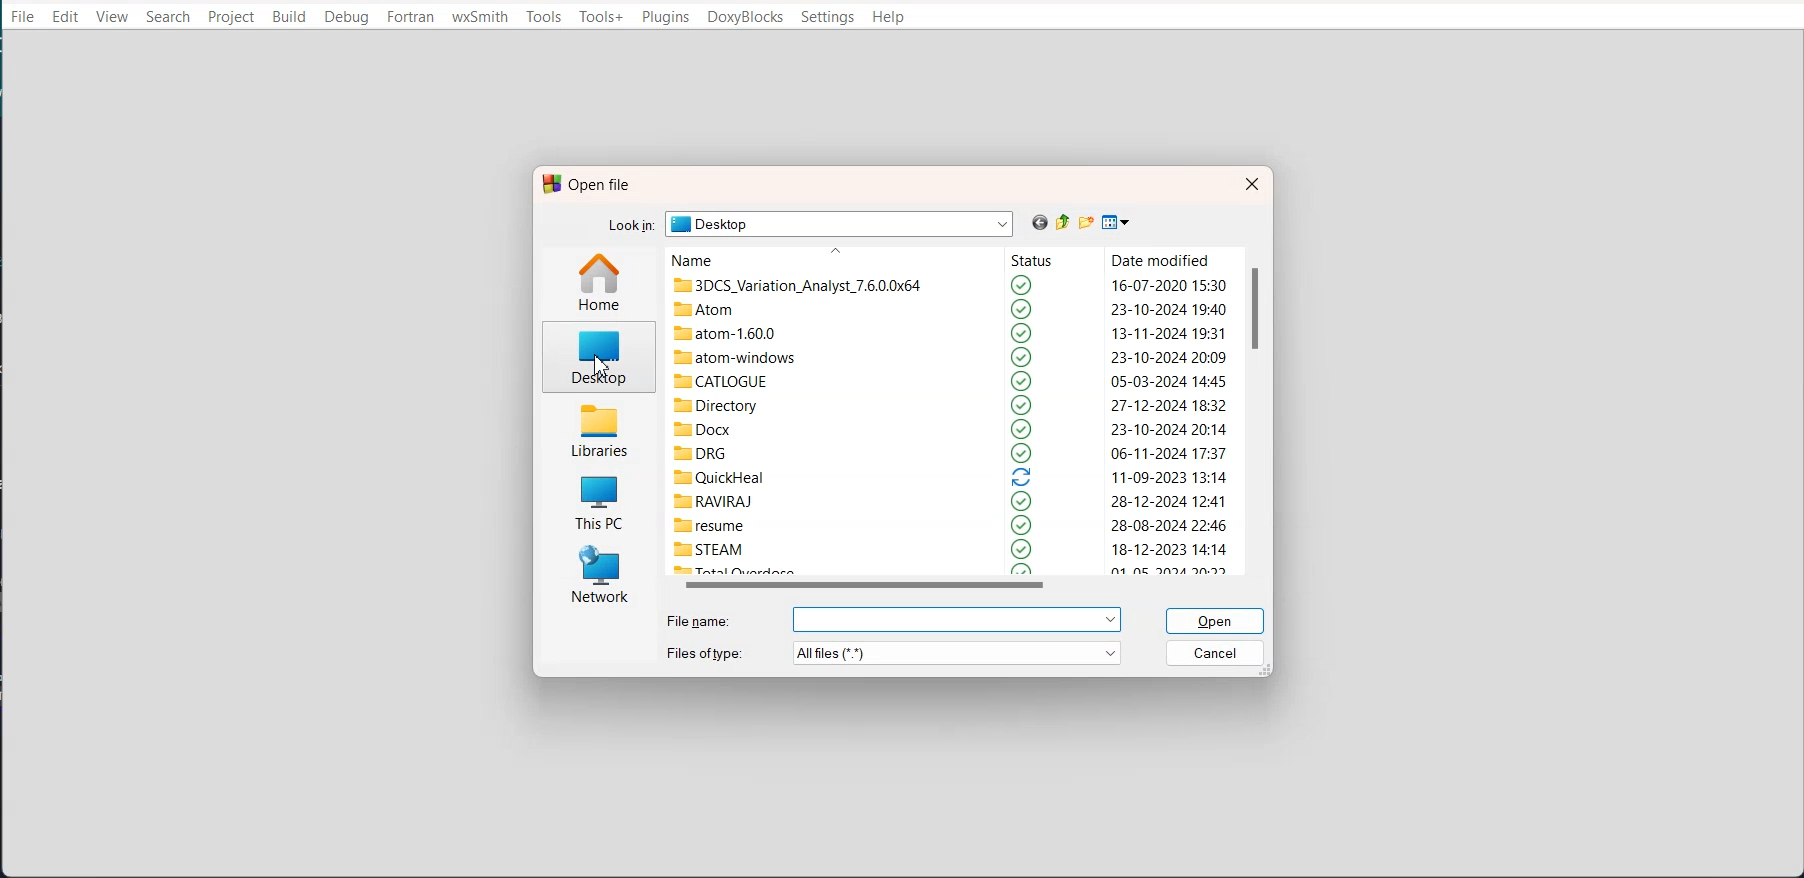 This screenshot has width=1804, height=878. Describe the element at coordinates (597, 575) in the screenshot. I see `Network` at that location.